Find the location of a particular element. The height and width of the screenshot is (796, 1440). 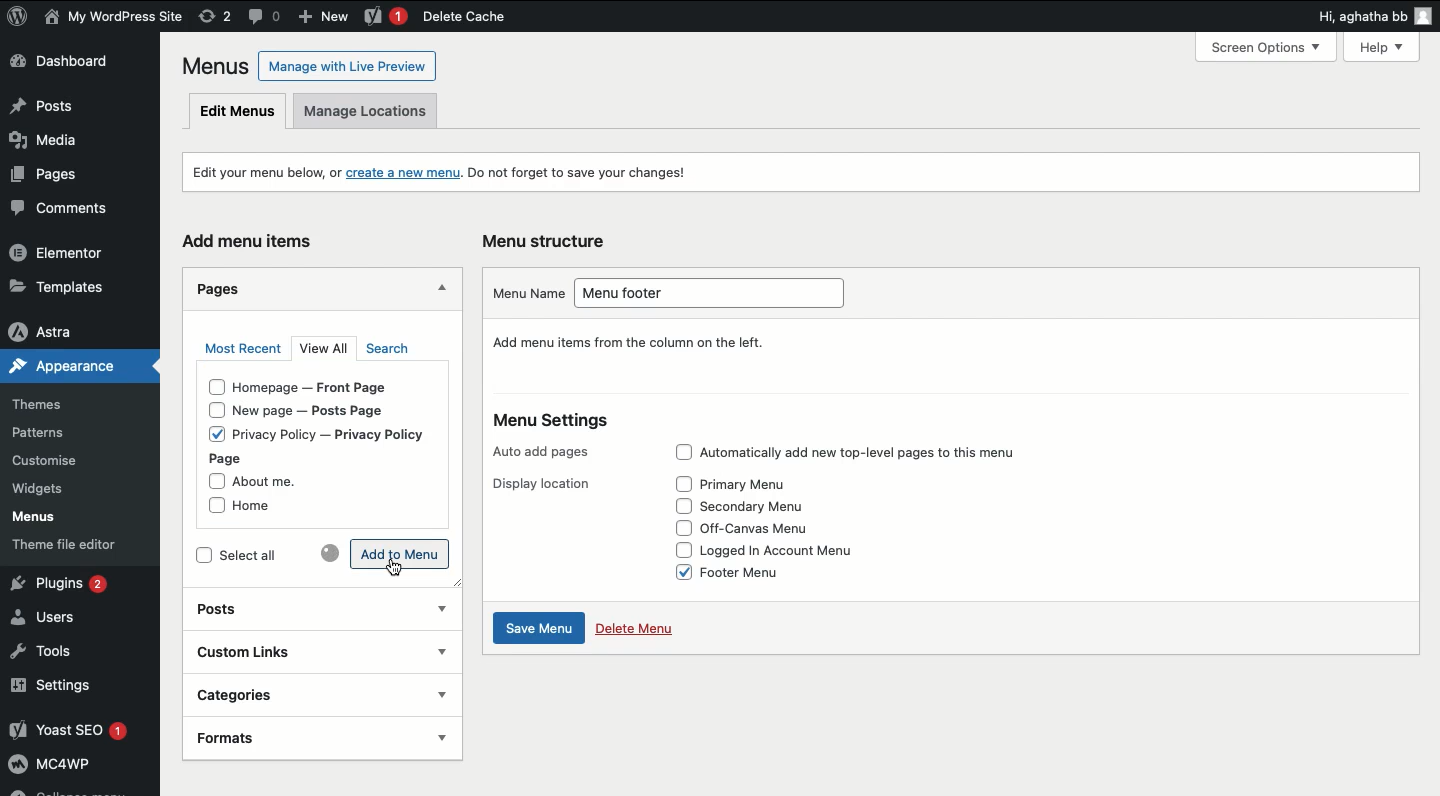

Most recent is located at coordinates (242, 349).